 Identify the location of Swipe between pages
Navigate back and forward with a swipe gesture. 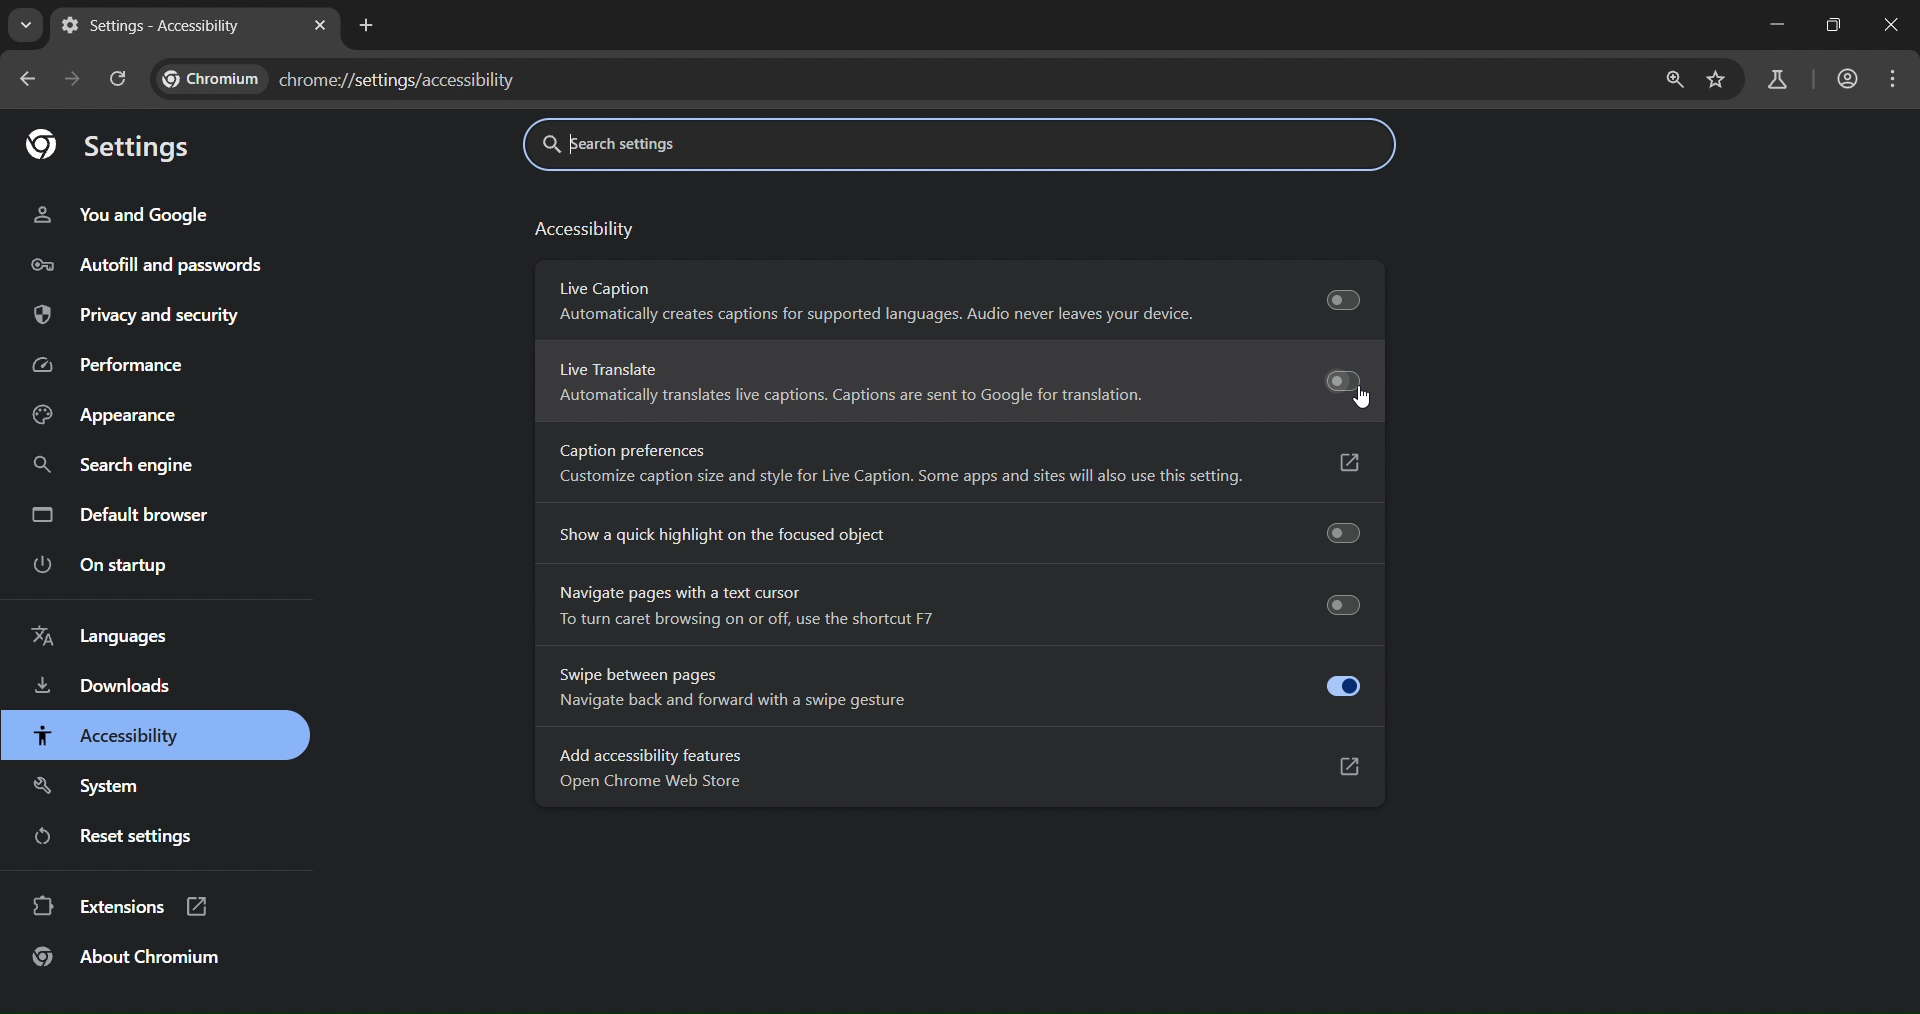
(719, 687).